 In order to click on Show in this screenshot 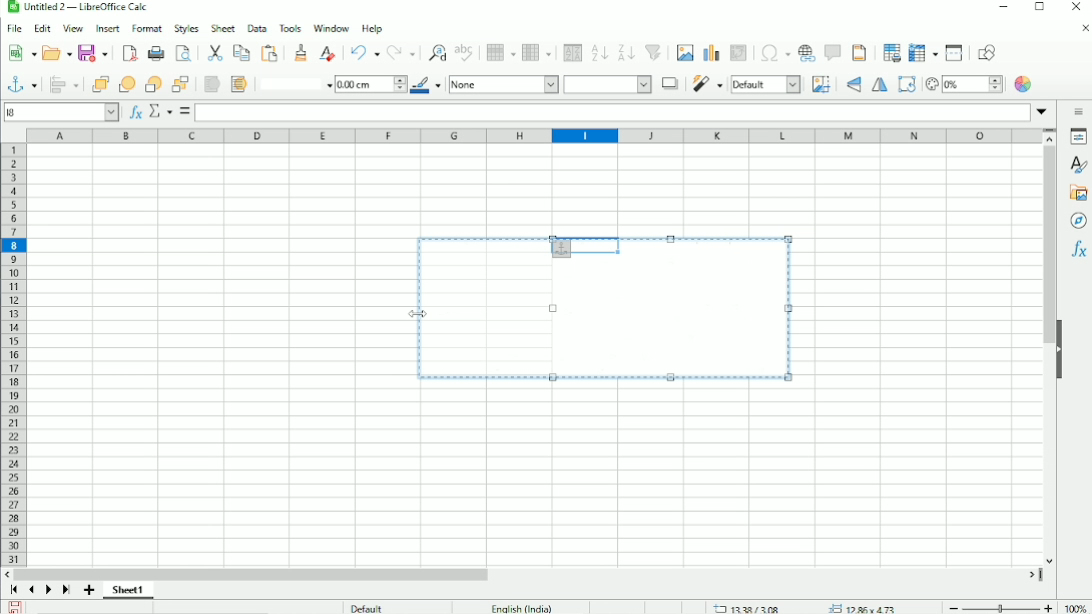, I will do `click(1059, 348)`.